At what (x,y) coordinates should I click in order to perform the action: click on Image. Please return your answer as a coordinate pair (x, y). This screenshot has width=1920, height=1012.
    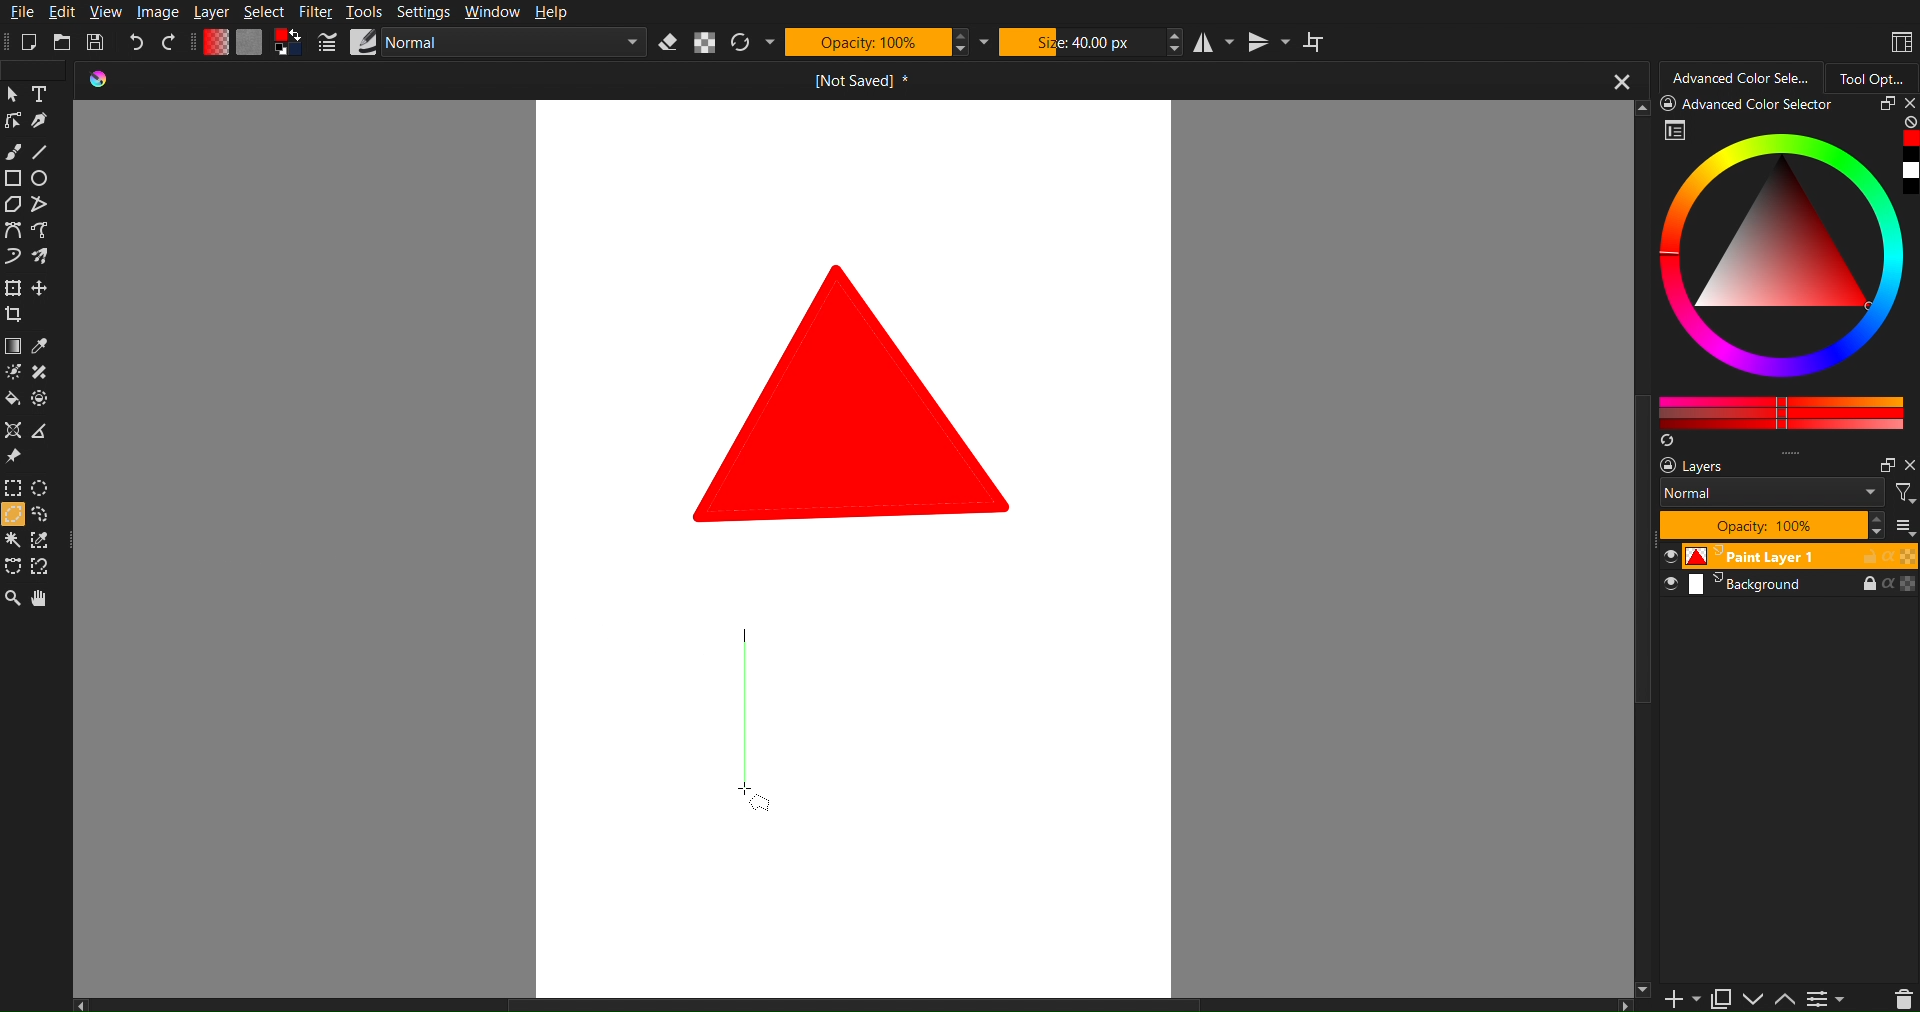
    Looking at the image, I should click on (158, 12).